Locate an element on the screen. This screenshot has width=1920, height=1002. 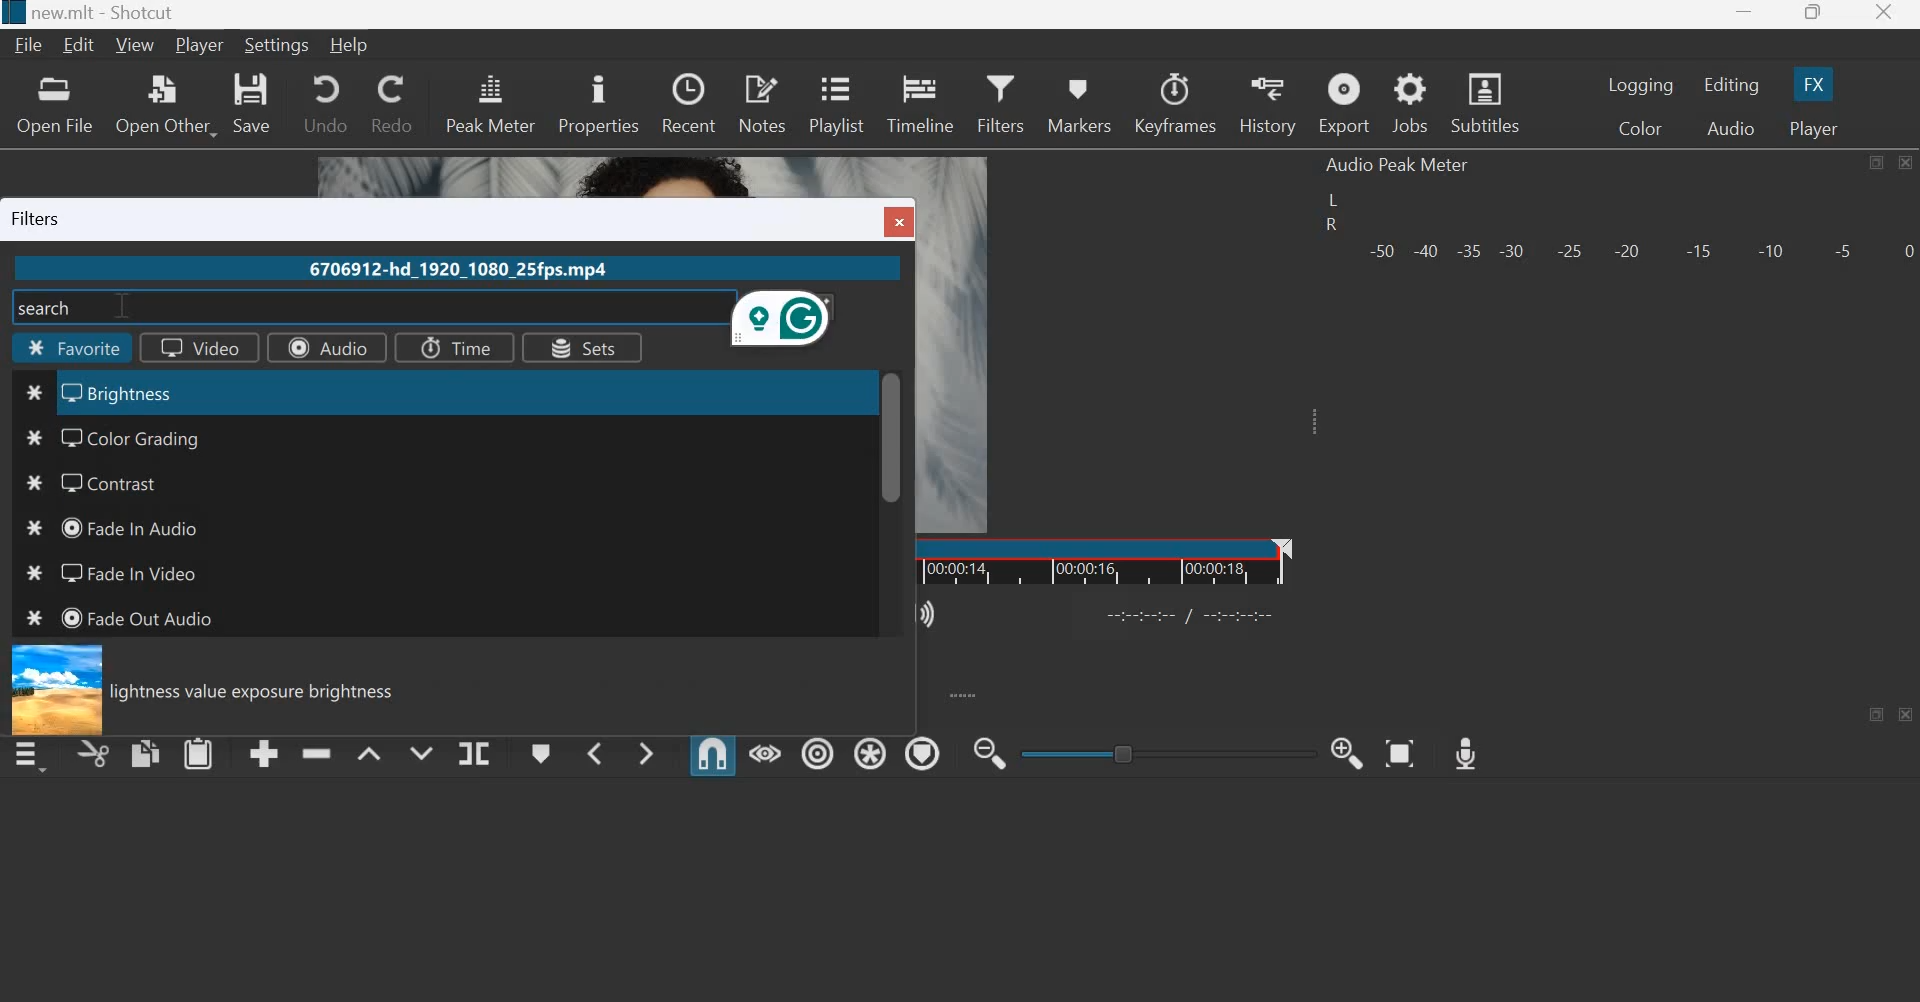
 is located at coordinates (36, 532).